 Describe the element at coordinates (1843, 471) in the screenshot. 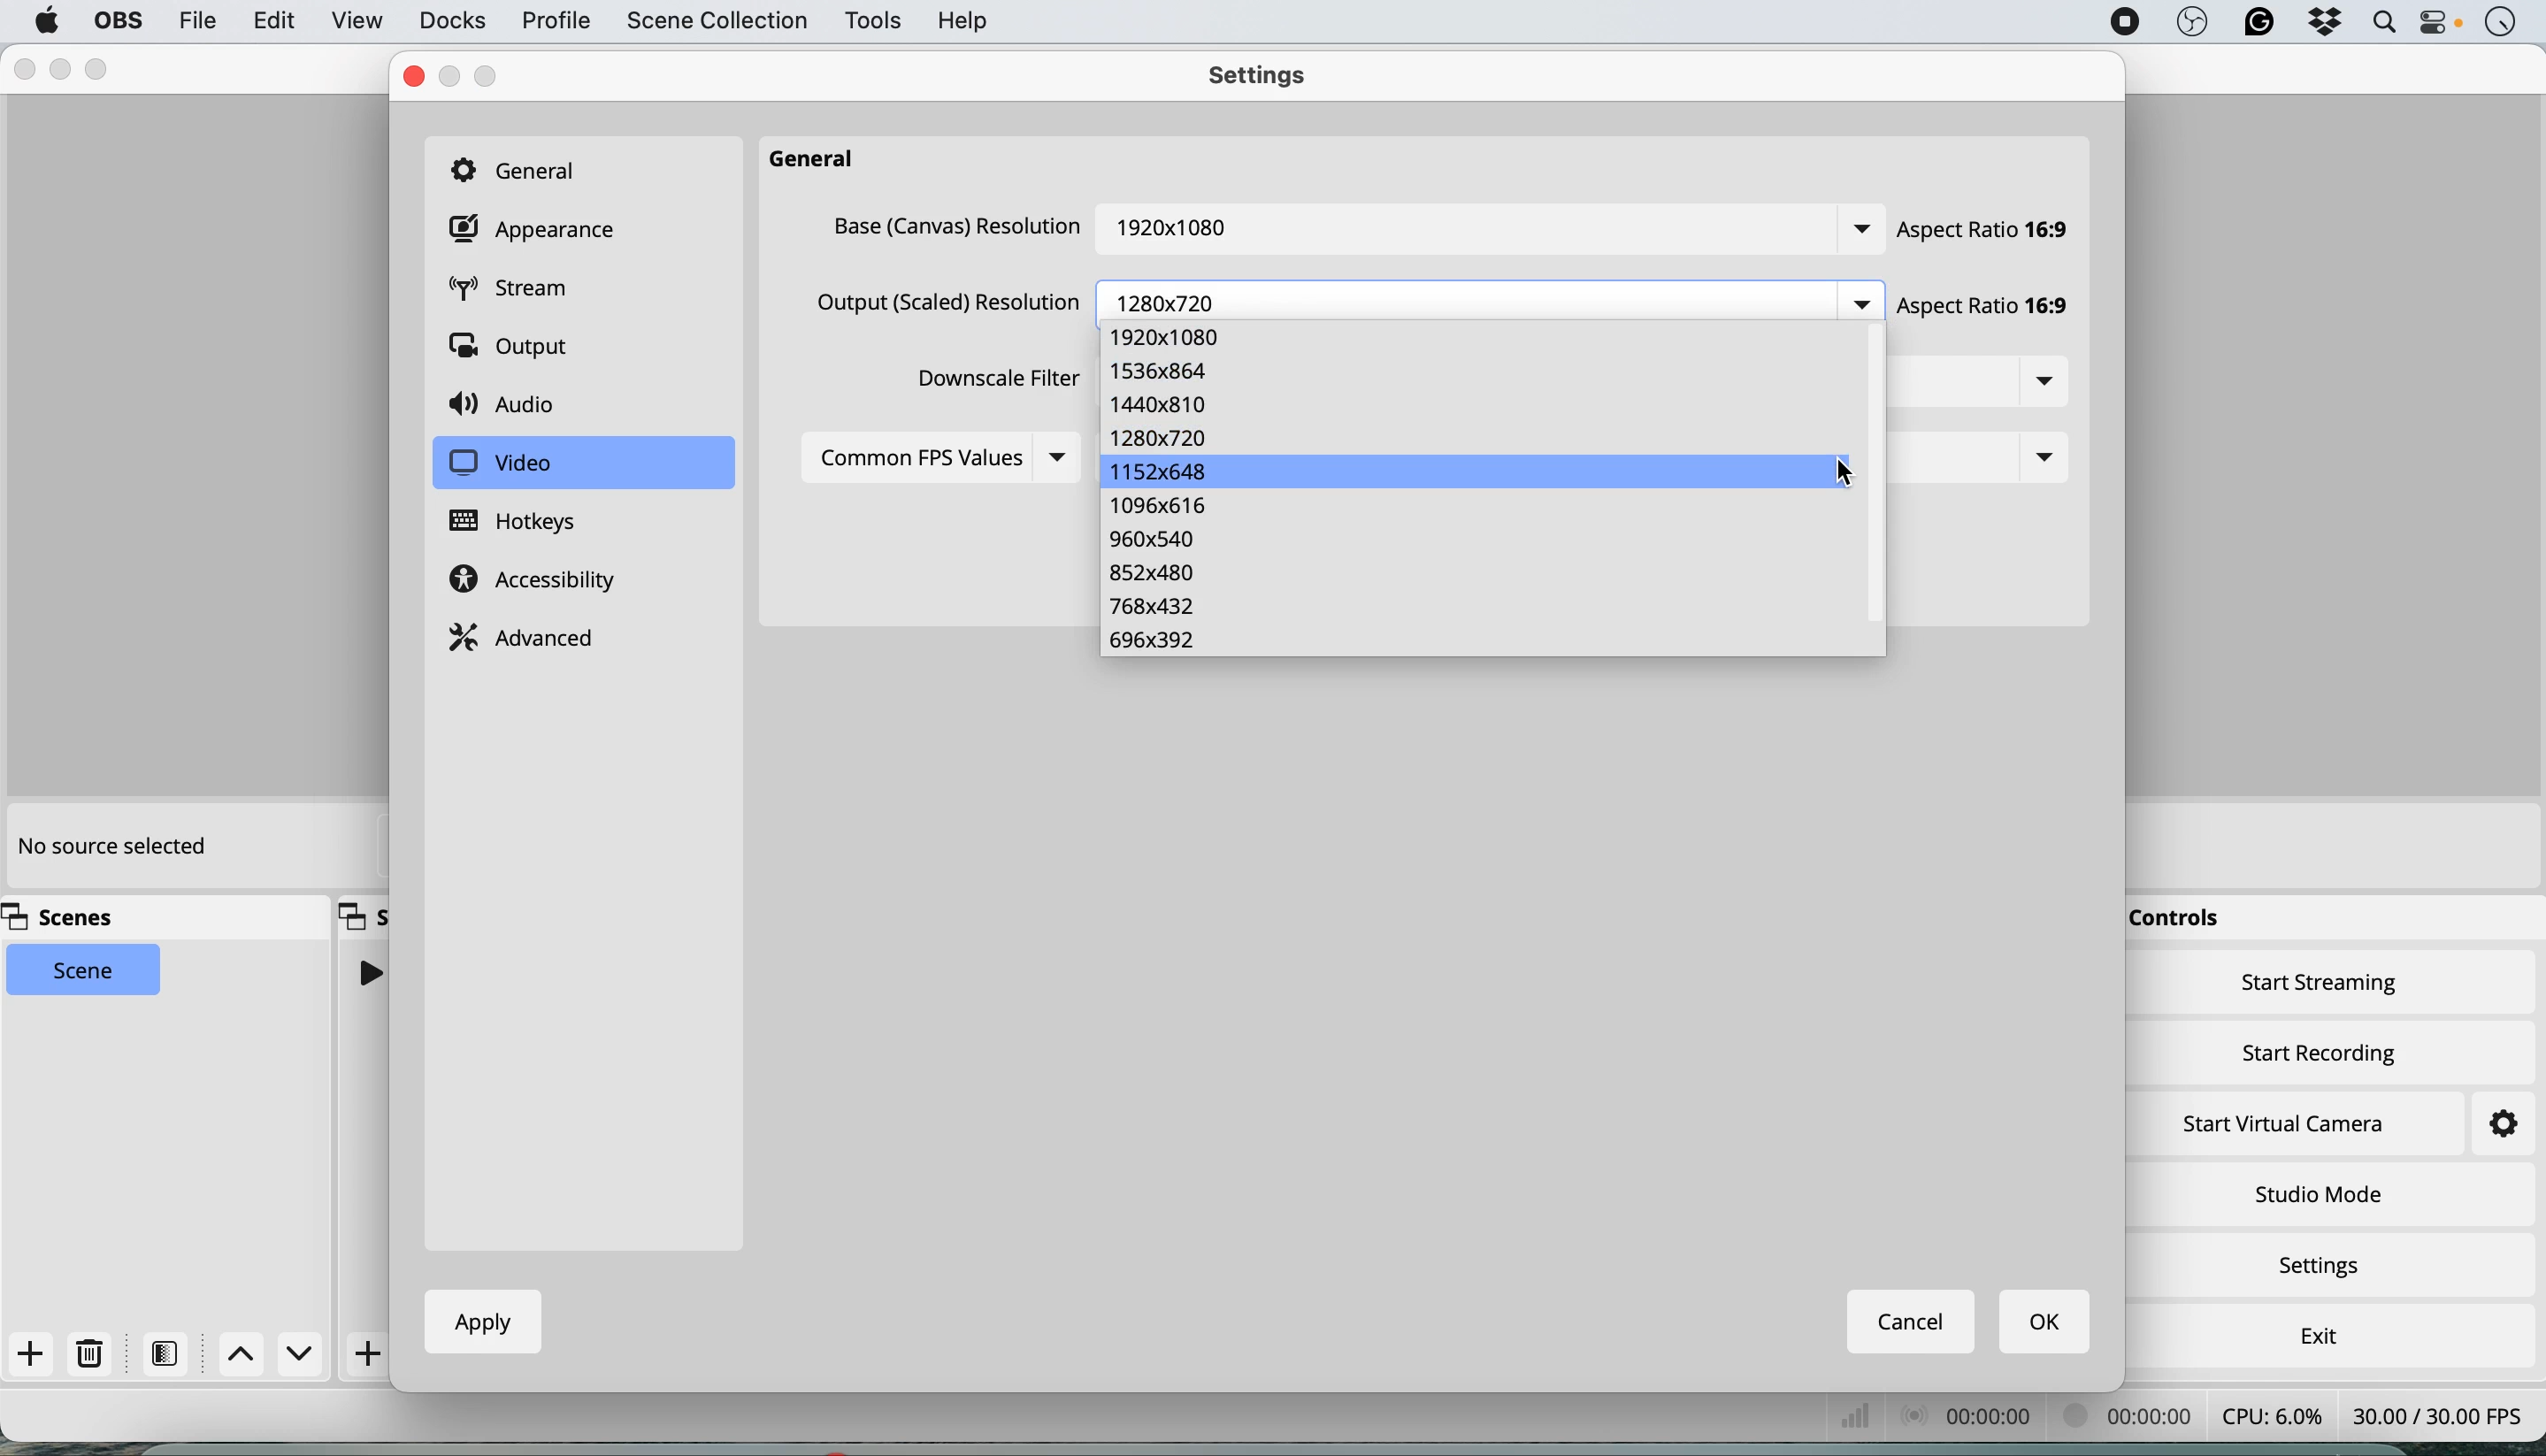

I see `cursor` at that location.